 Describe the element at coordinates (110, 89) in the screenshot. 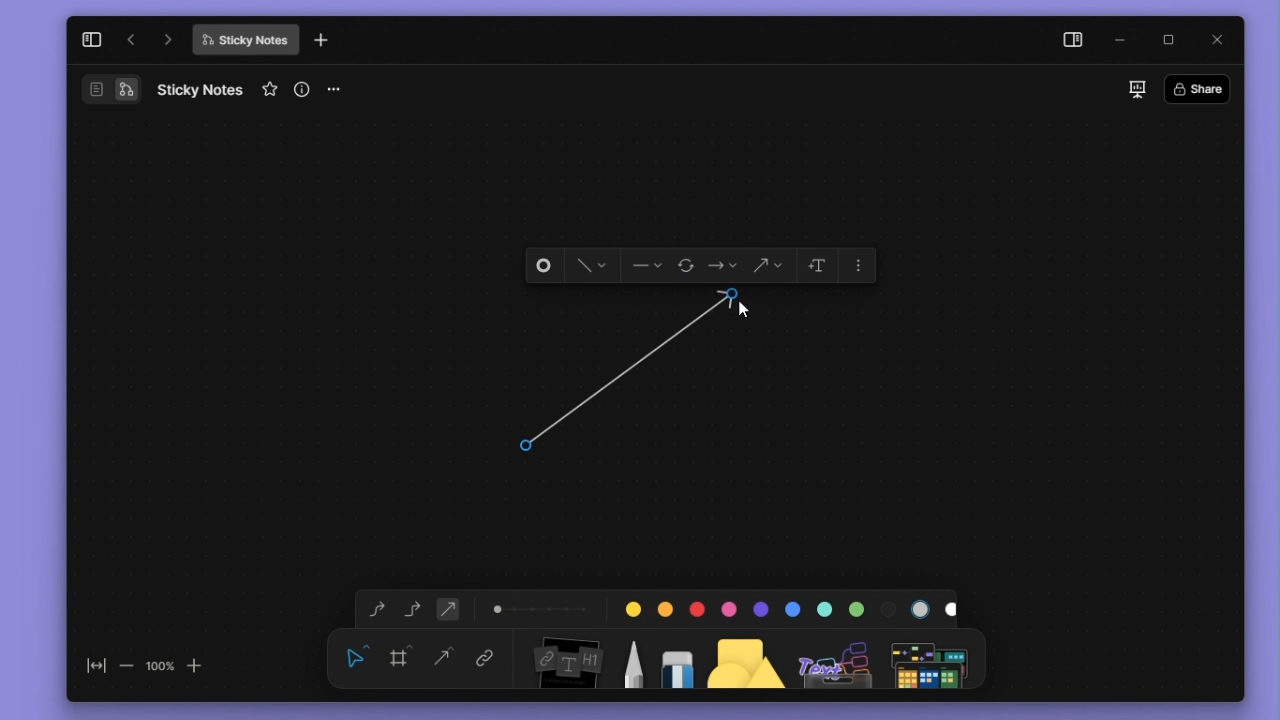

I see `switch` at that location.